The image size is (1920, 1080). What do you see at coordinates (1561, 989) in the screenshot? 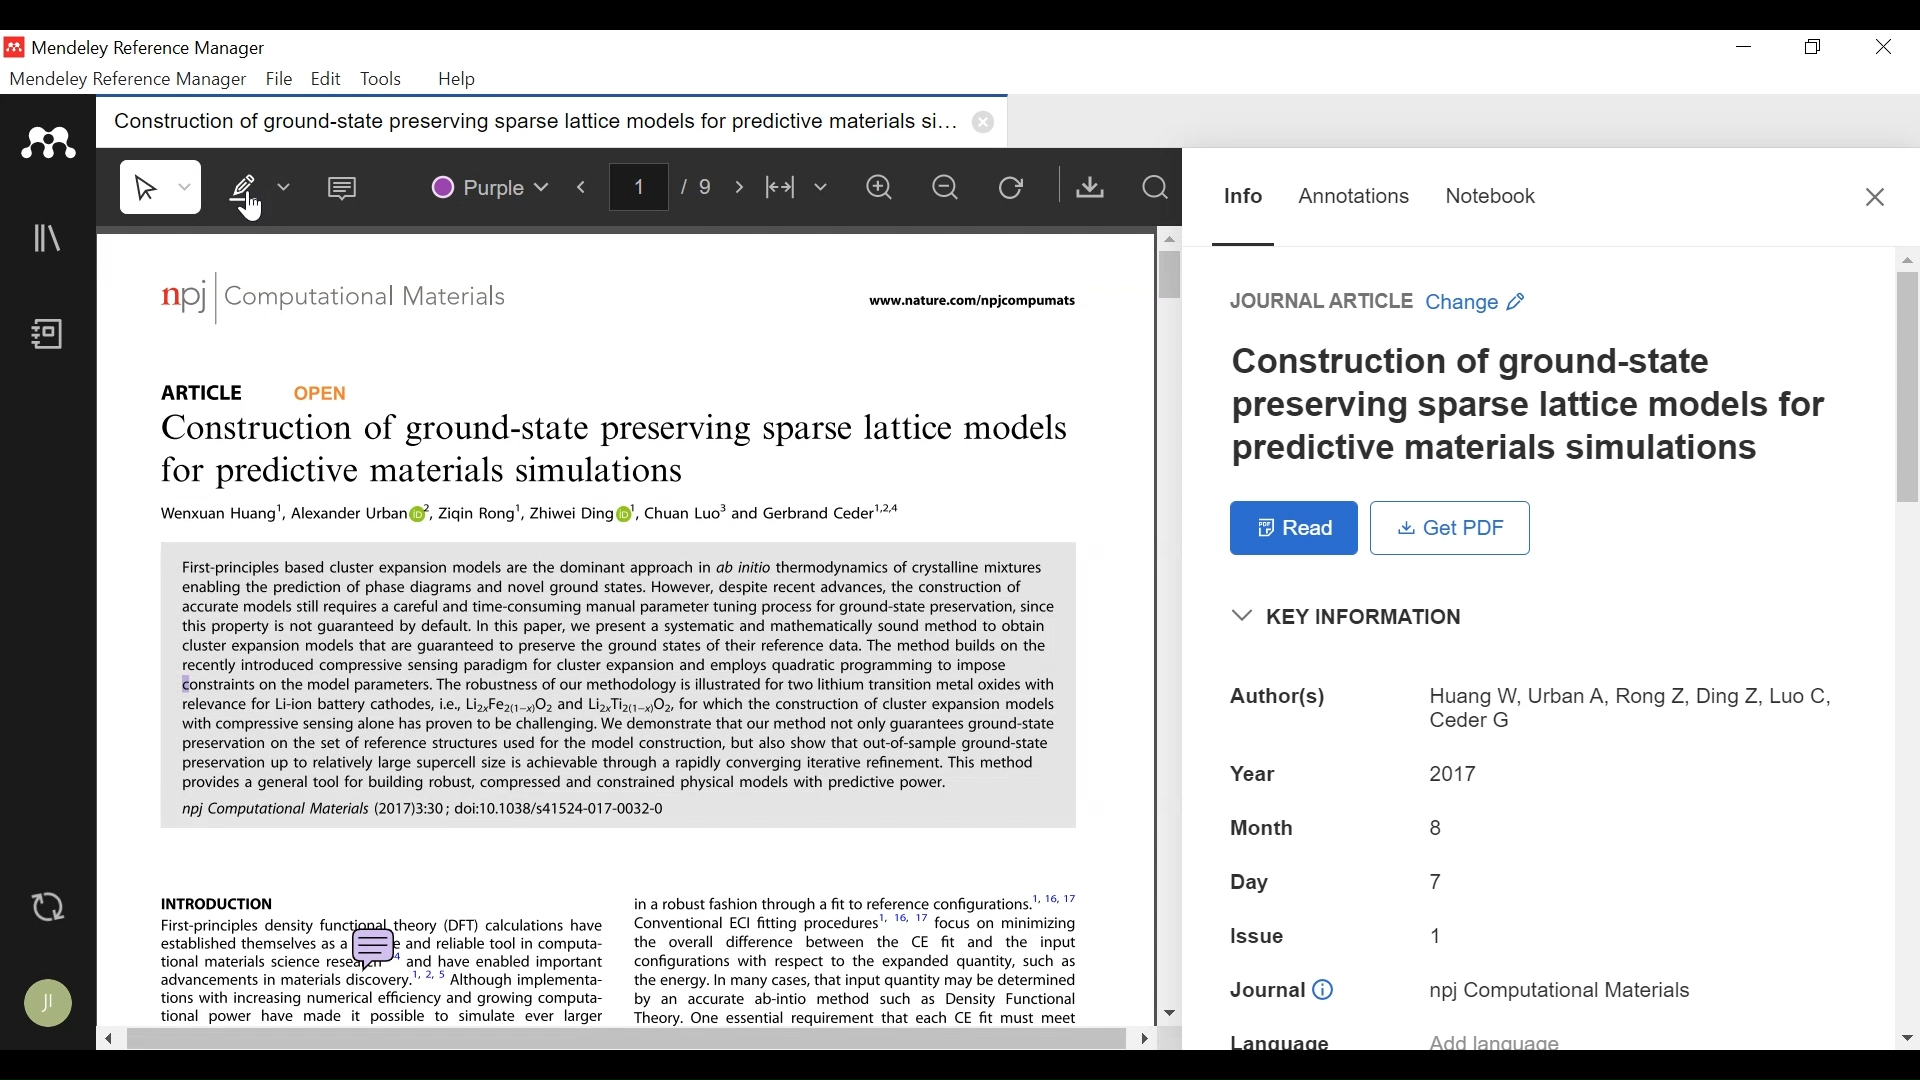
I see `Journal` at bounding box center [1561, 989].